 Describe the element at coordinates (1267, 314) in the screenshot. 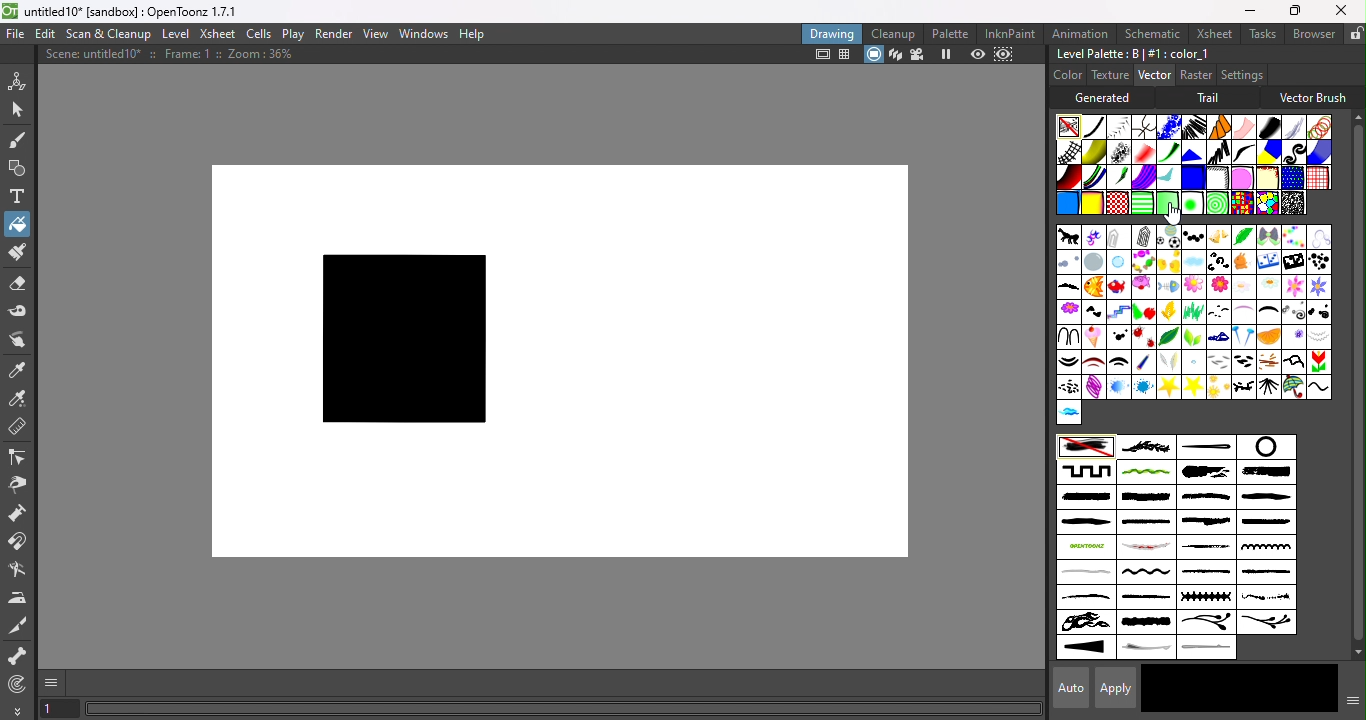

I see `hedge` at that location.